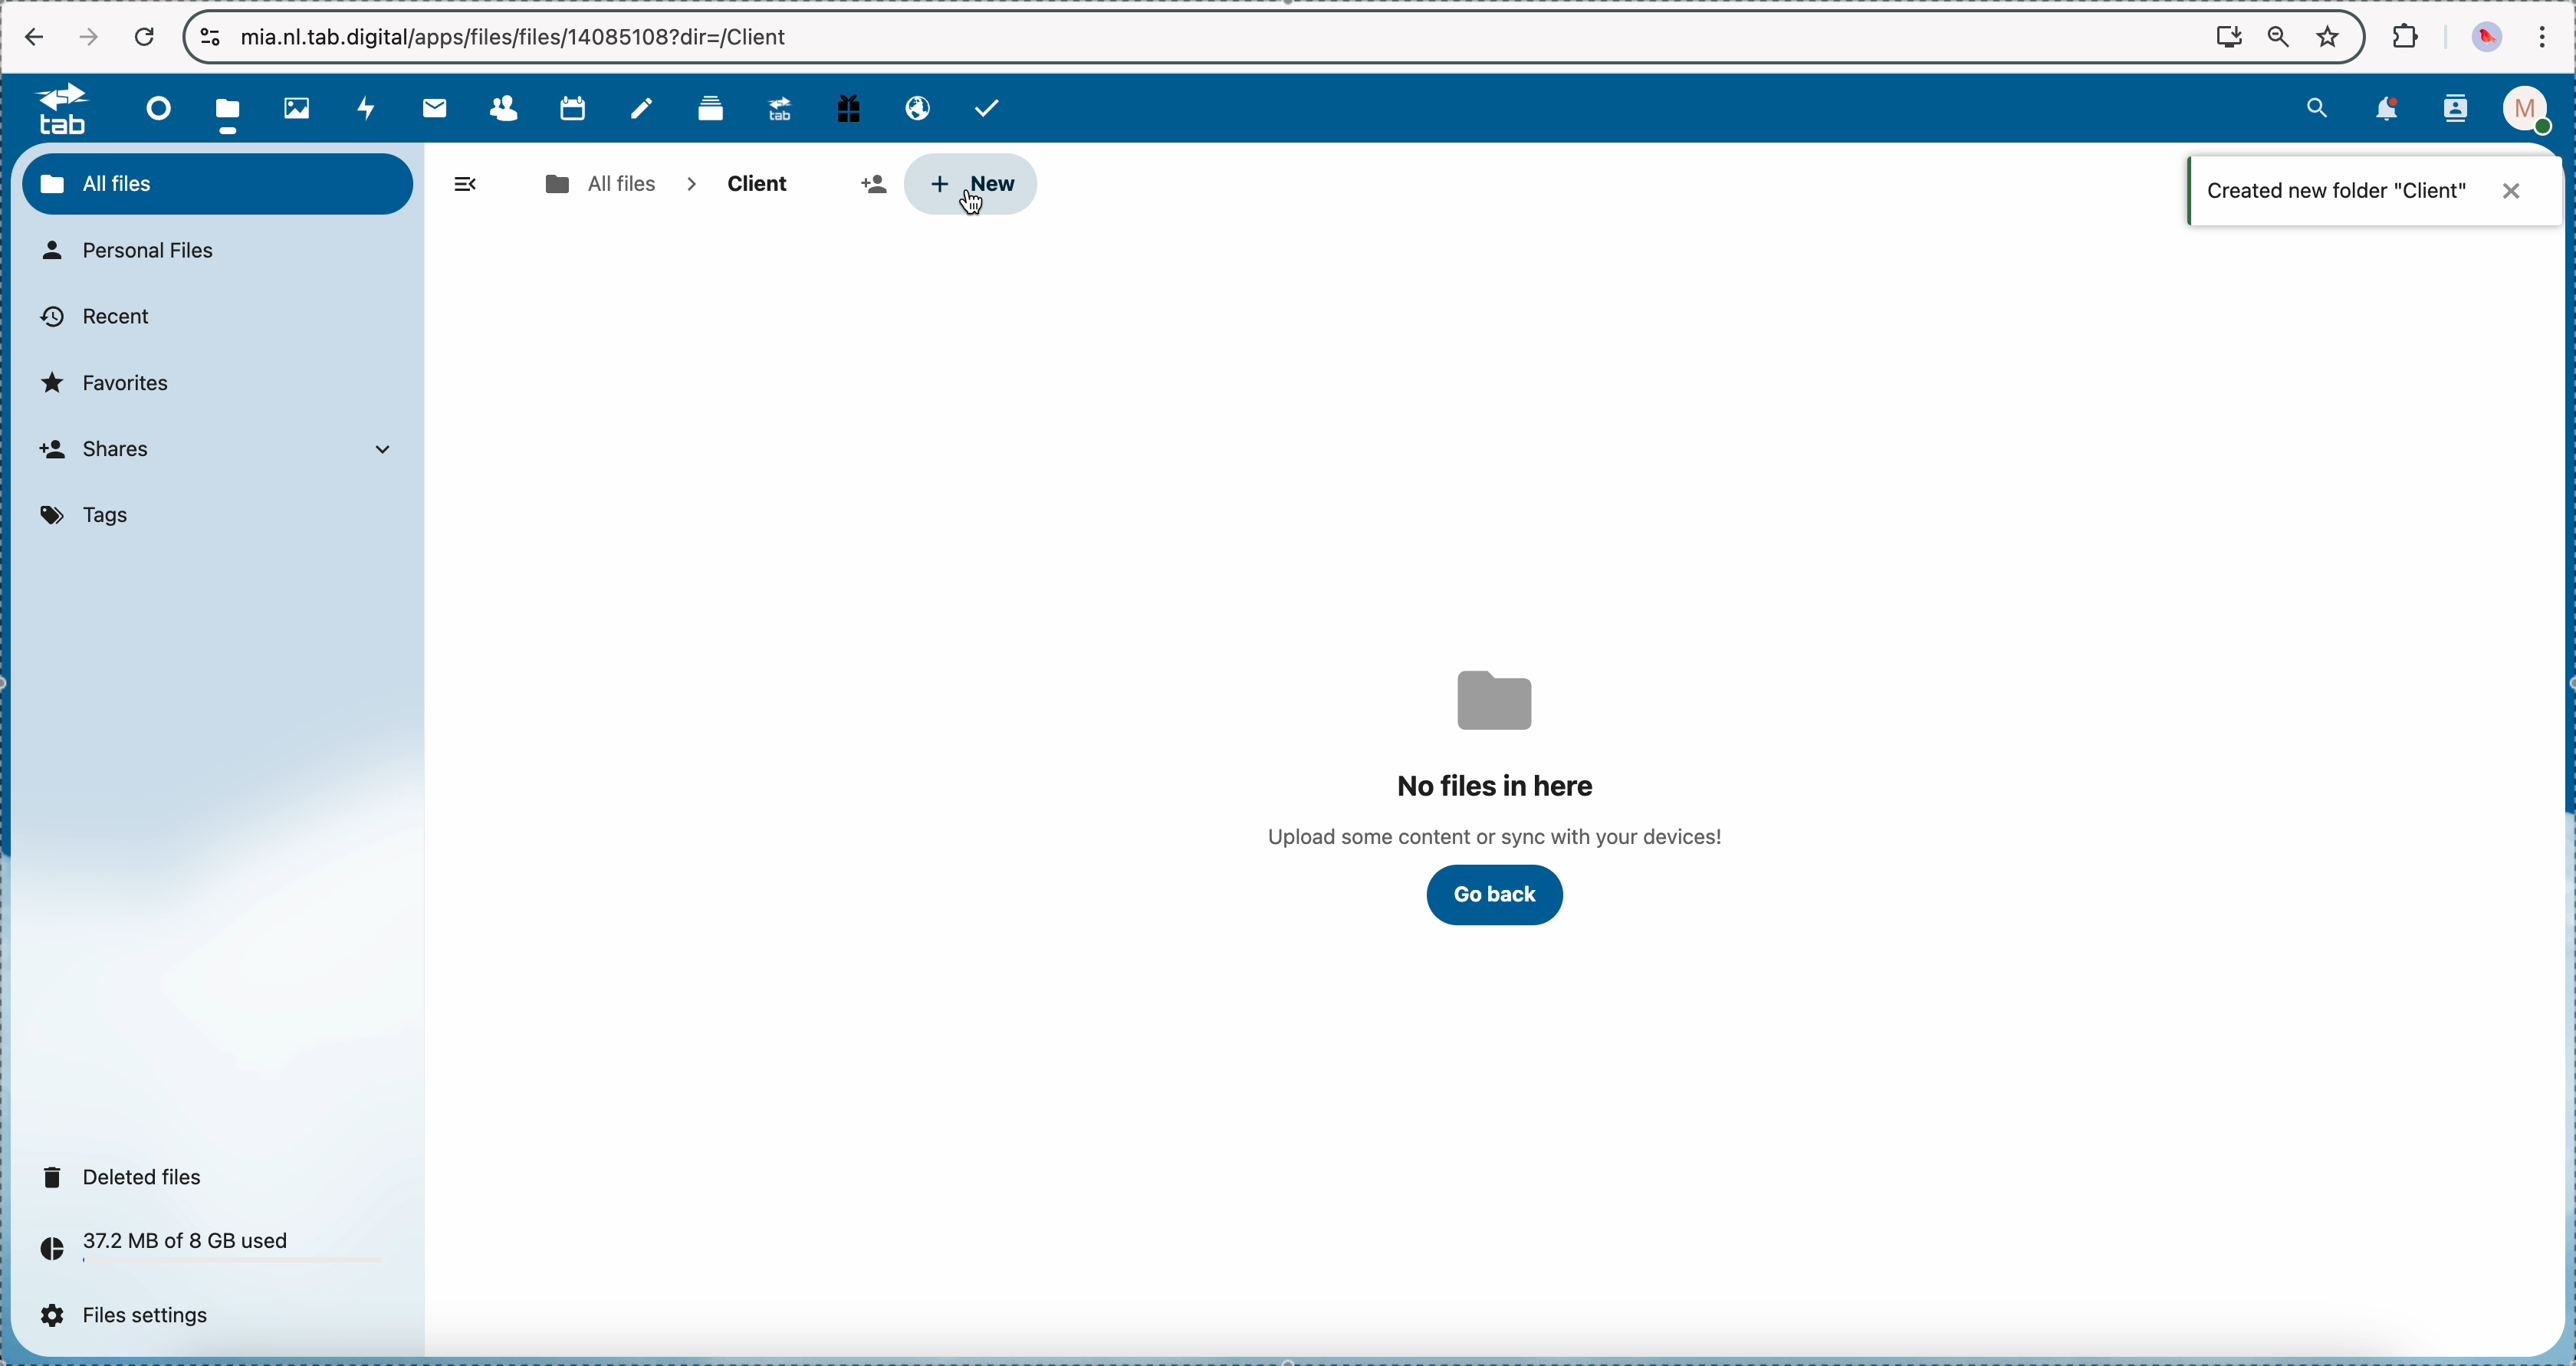 The width and height of the screenshot is (2576, 1366). Describe the element at coordinates (572, 106) in the screenshot. I see `calendar` at that location.